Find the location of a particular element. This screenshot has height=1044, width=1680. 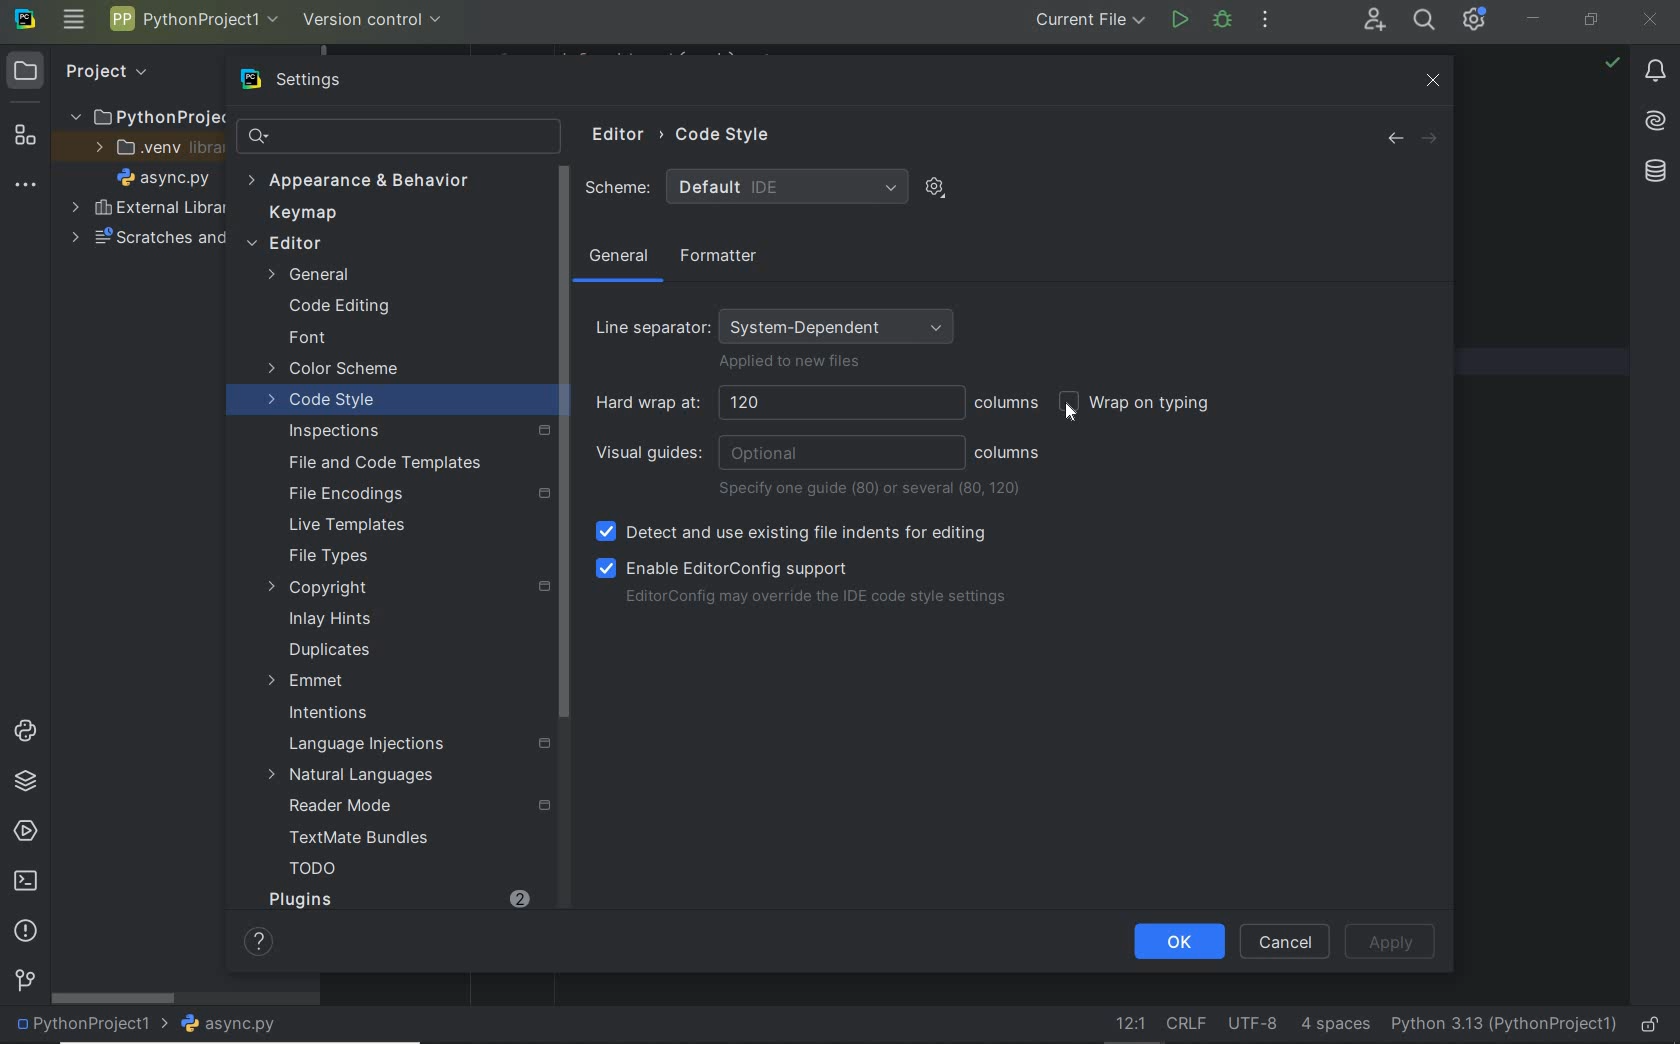

project name is located at coordinates (92, 1025).